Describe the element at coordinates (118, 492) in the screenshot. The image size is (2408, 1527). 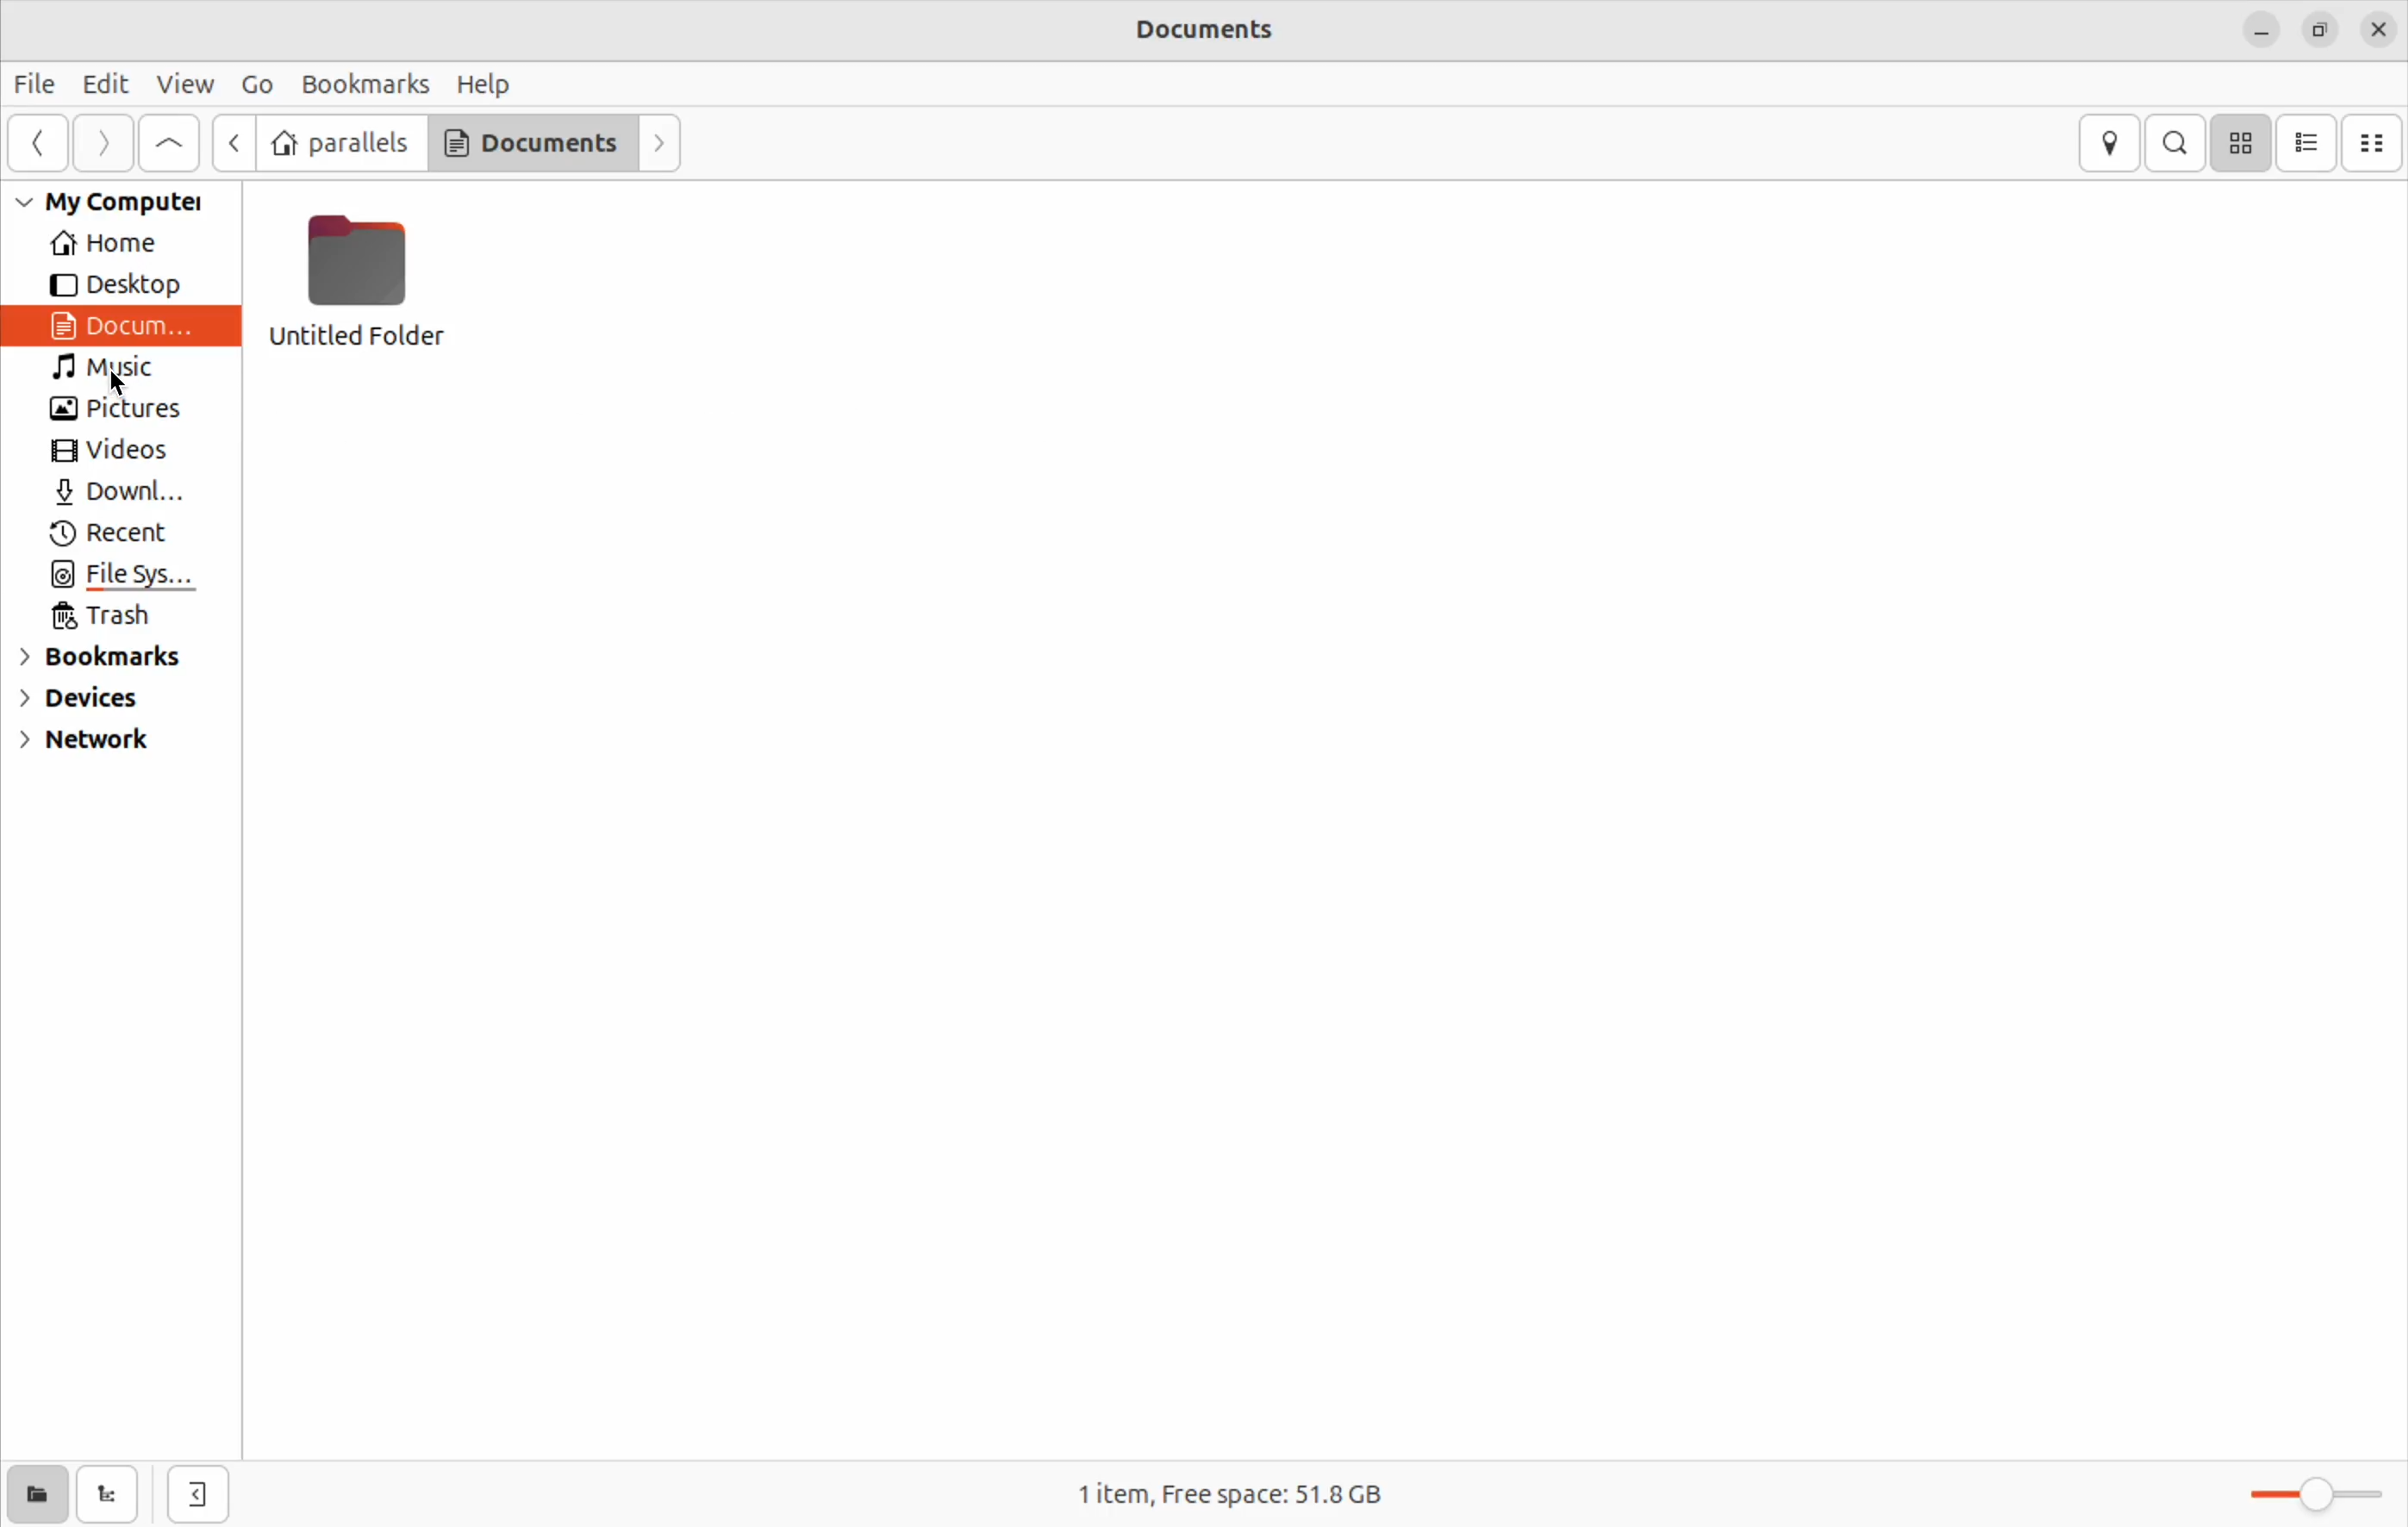
I see `Downloads` at that location.